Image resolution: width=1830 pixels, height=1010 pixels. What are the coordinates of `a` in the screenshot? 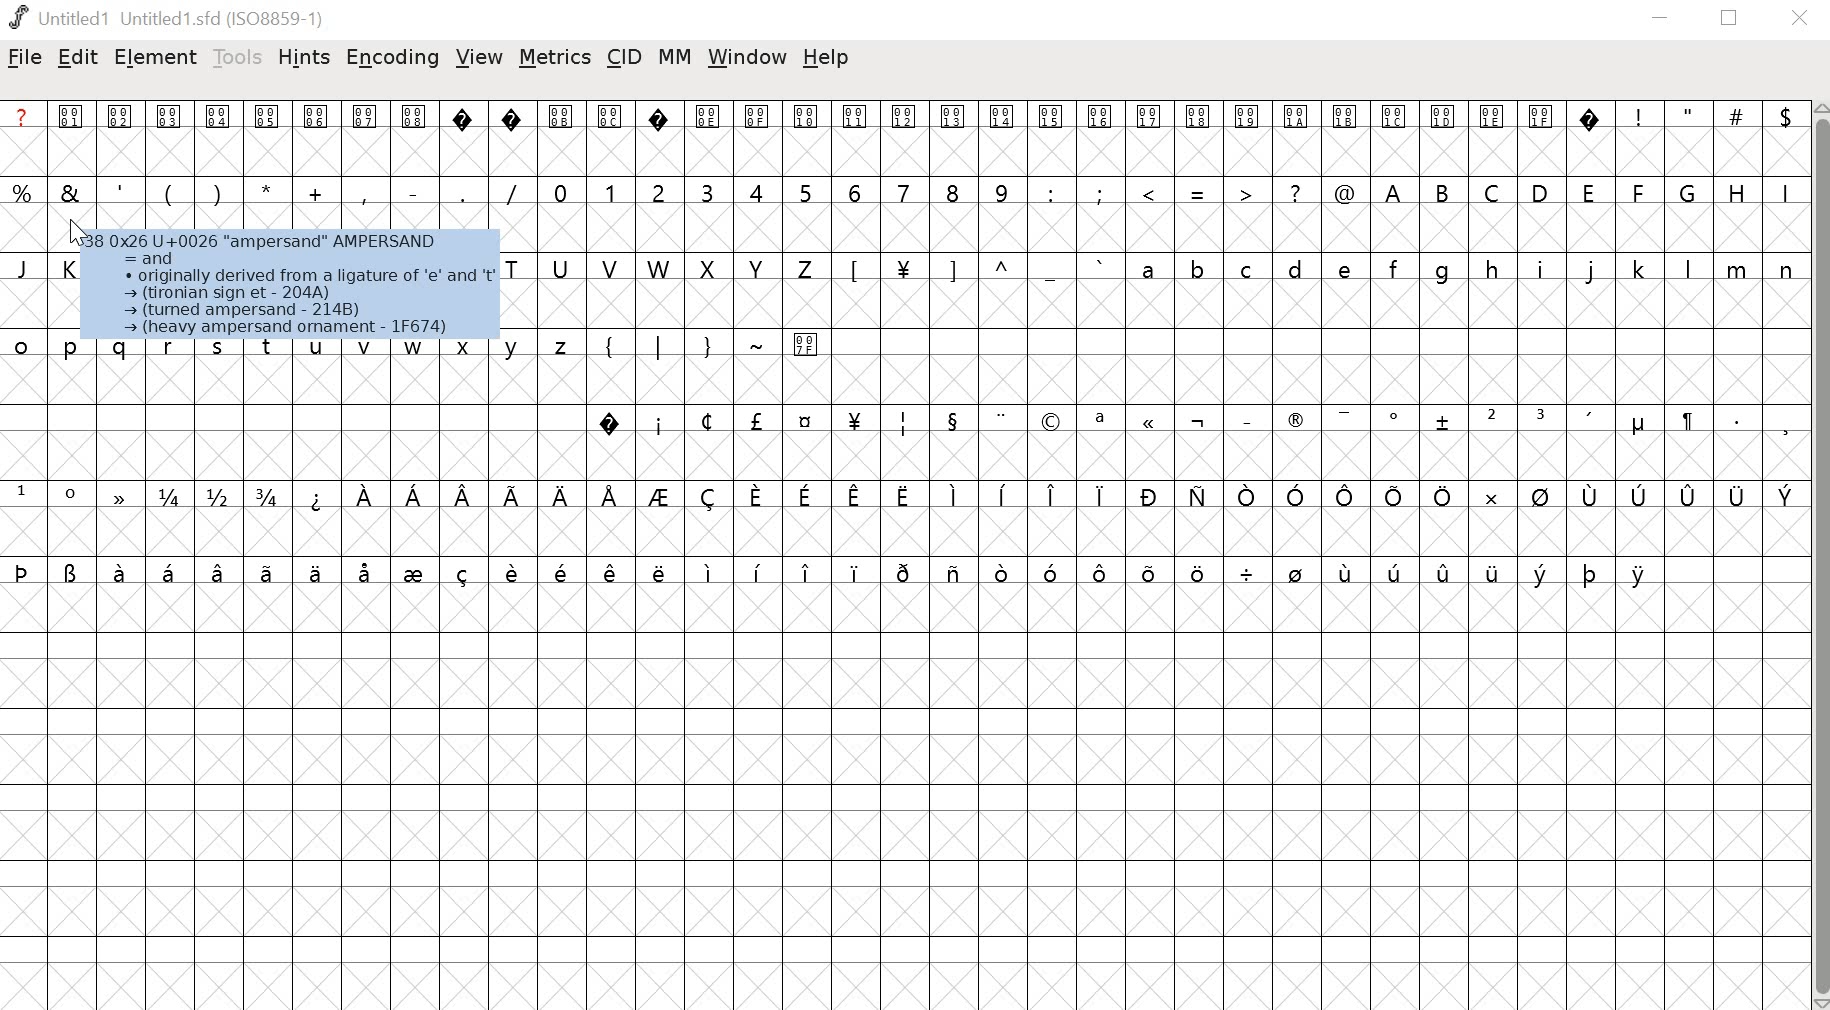 It's located at (1151, 268).